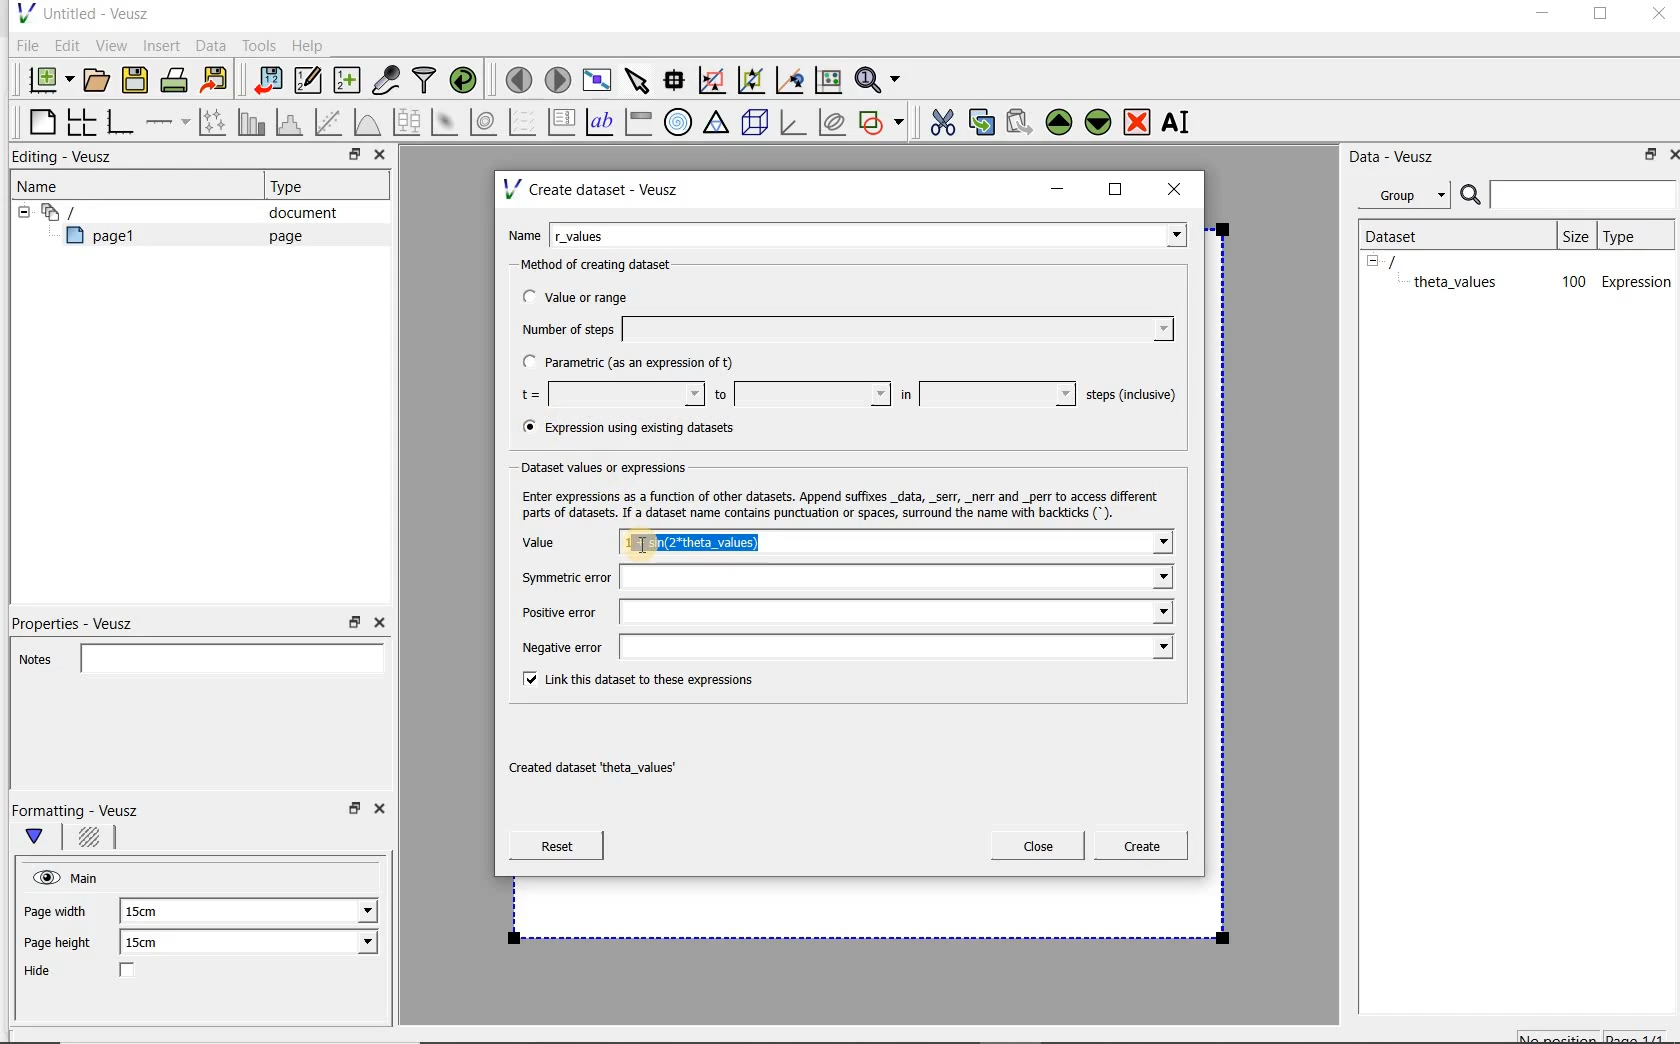 The image size is (1680, 1044). Describe the element at coordinates (594, 189) in the screenshot. I see `Create dataset - Veusz` at that location.